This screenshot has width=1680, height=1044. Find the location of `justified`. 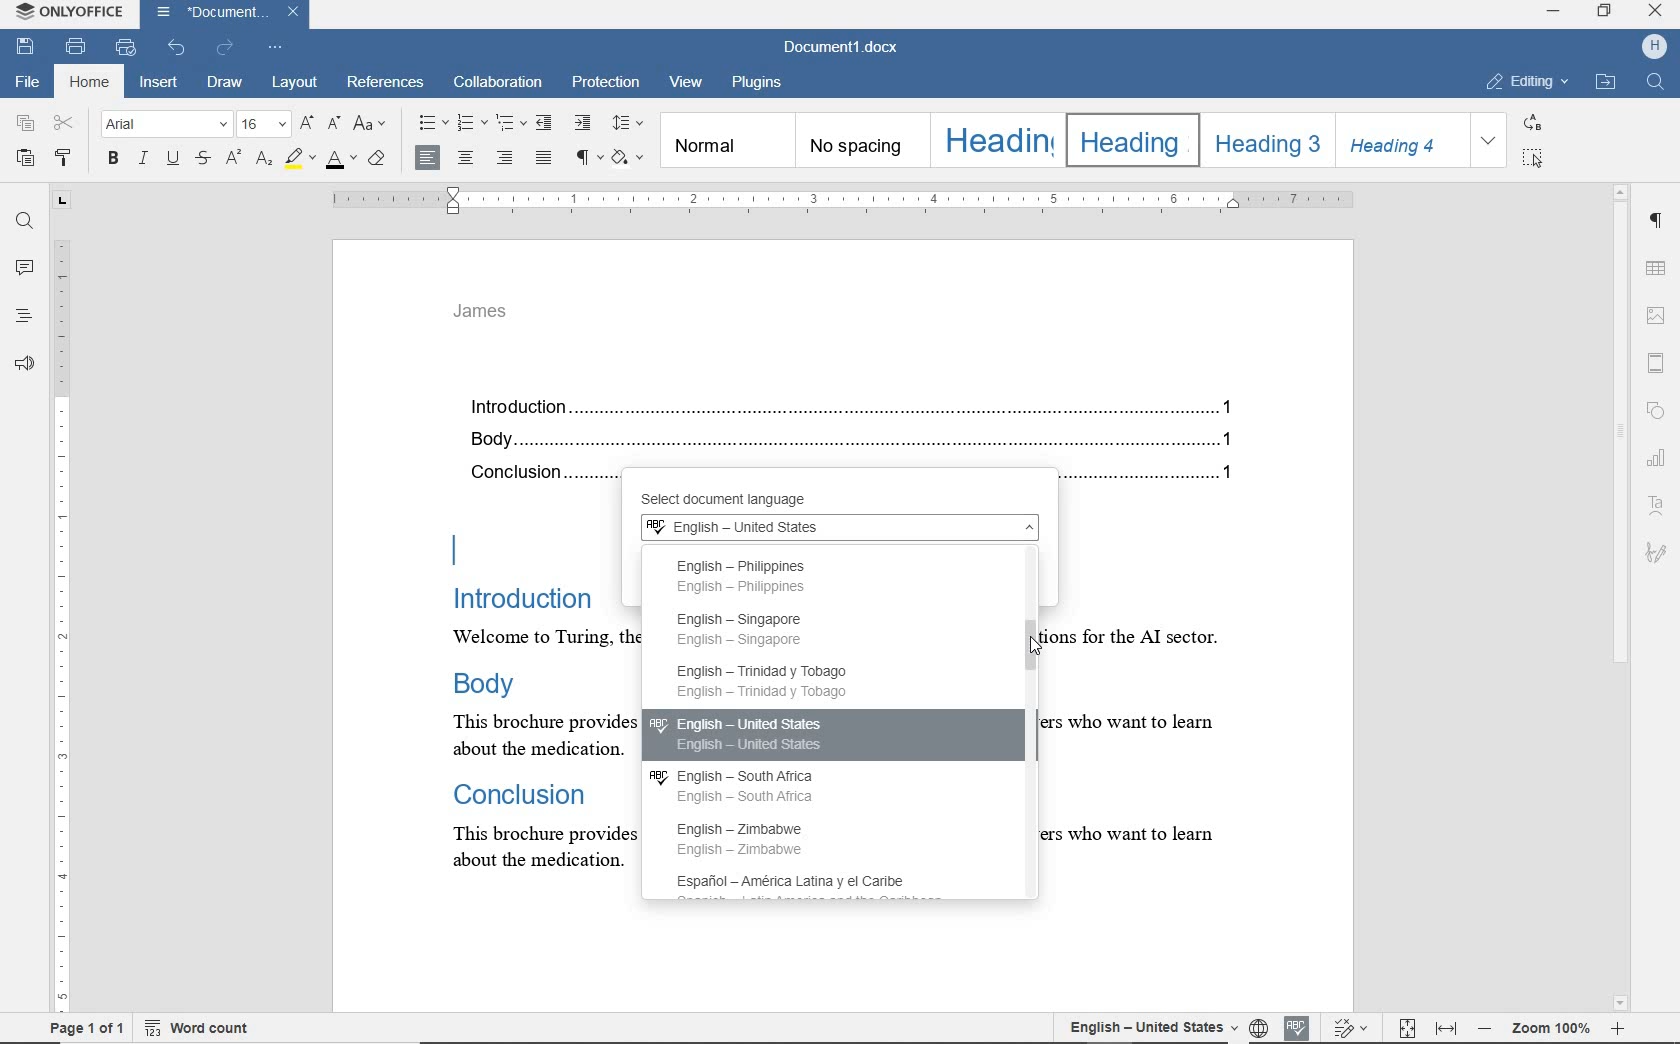

justified is located at coordinates (545, 159).